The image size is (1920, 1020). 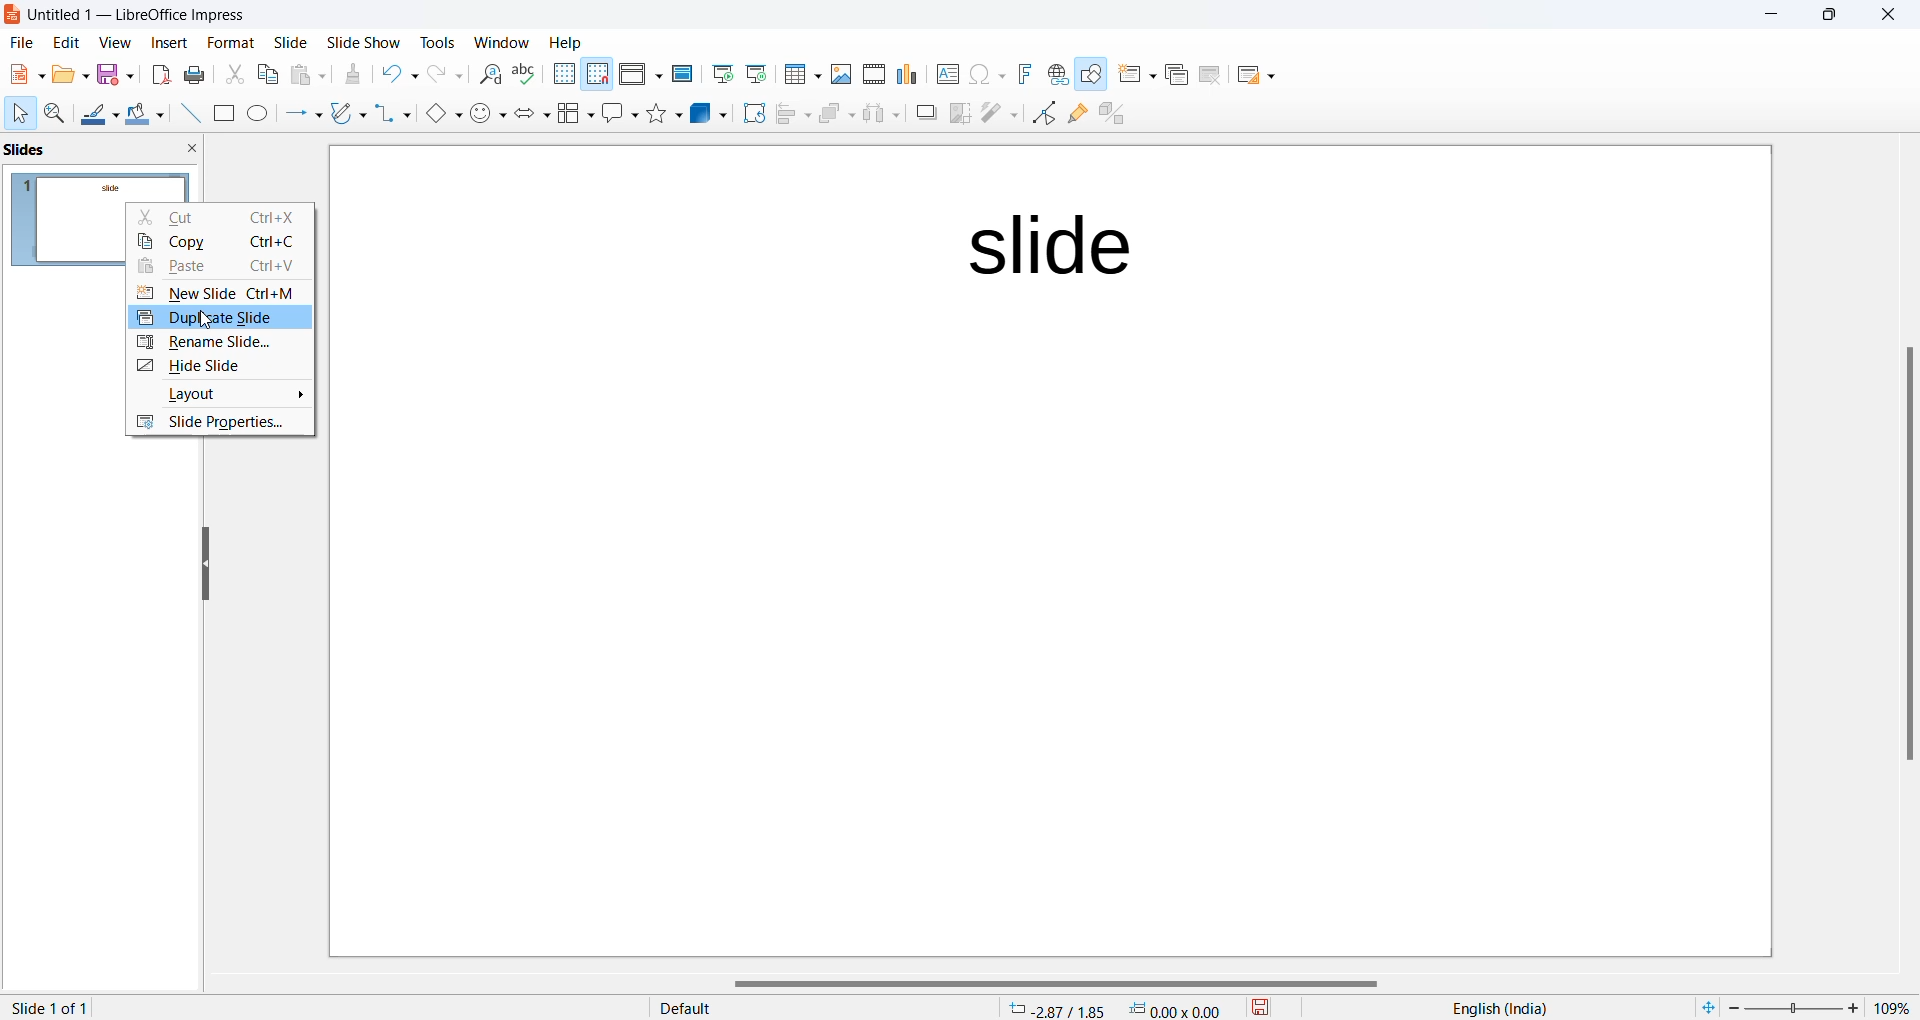 What do you see at coordinates (219, 395) in the screenshot?
I see `layout` at bounding box center [219, 395].